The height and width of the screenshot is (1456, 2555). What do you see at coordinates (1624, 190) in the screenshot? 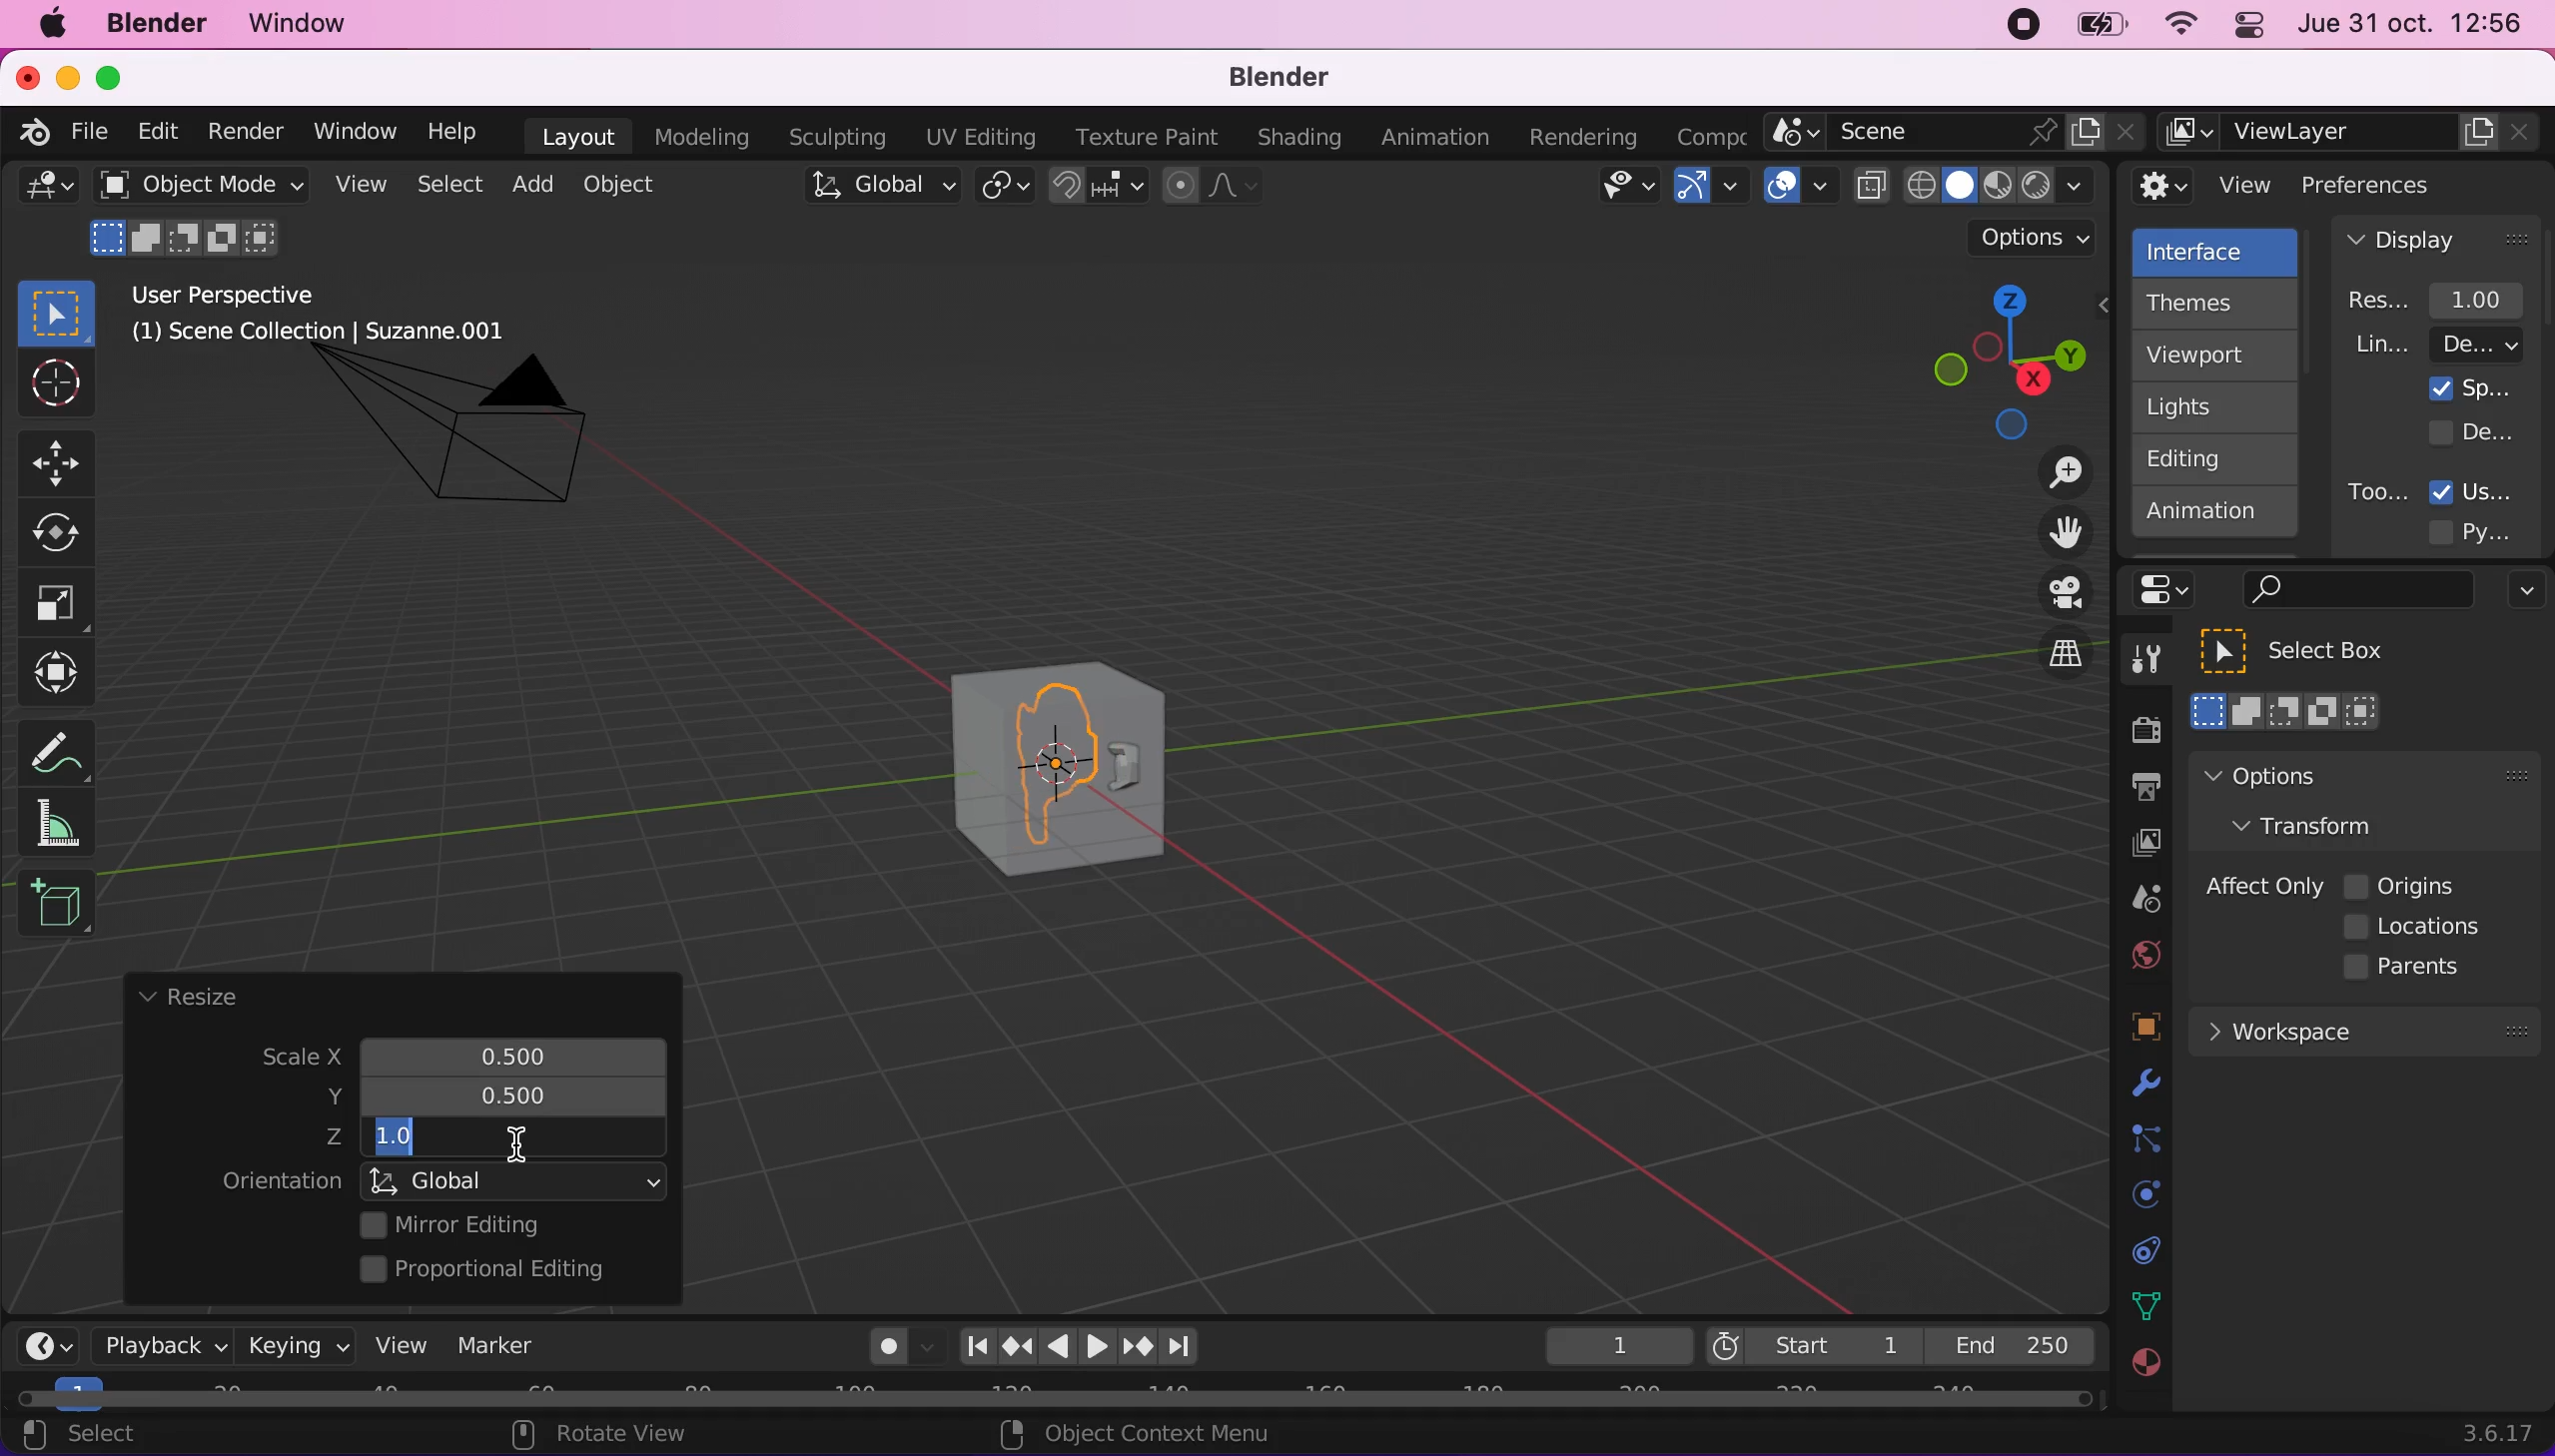
I see `view object types` at bounding box center [1624, 190].